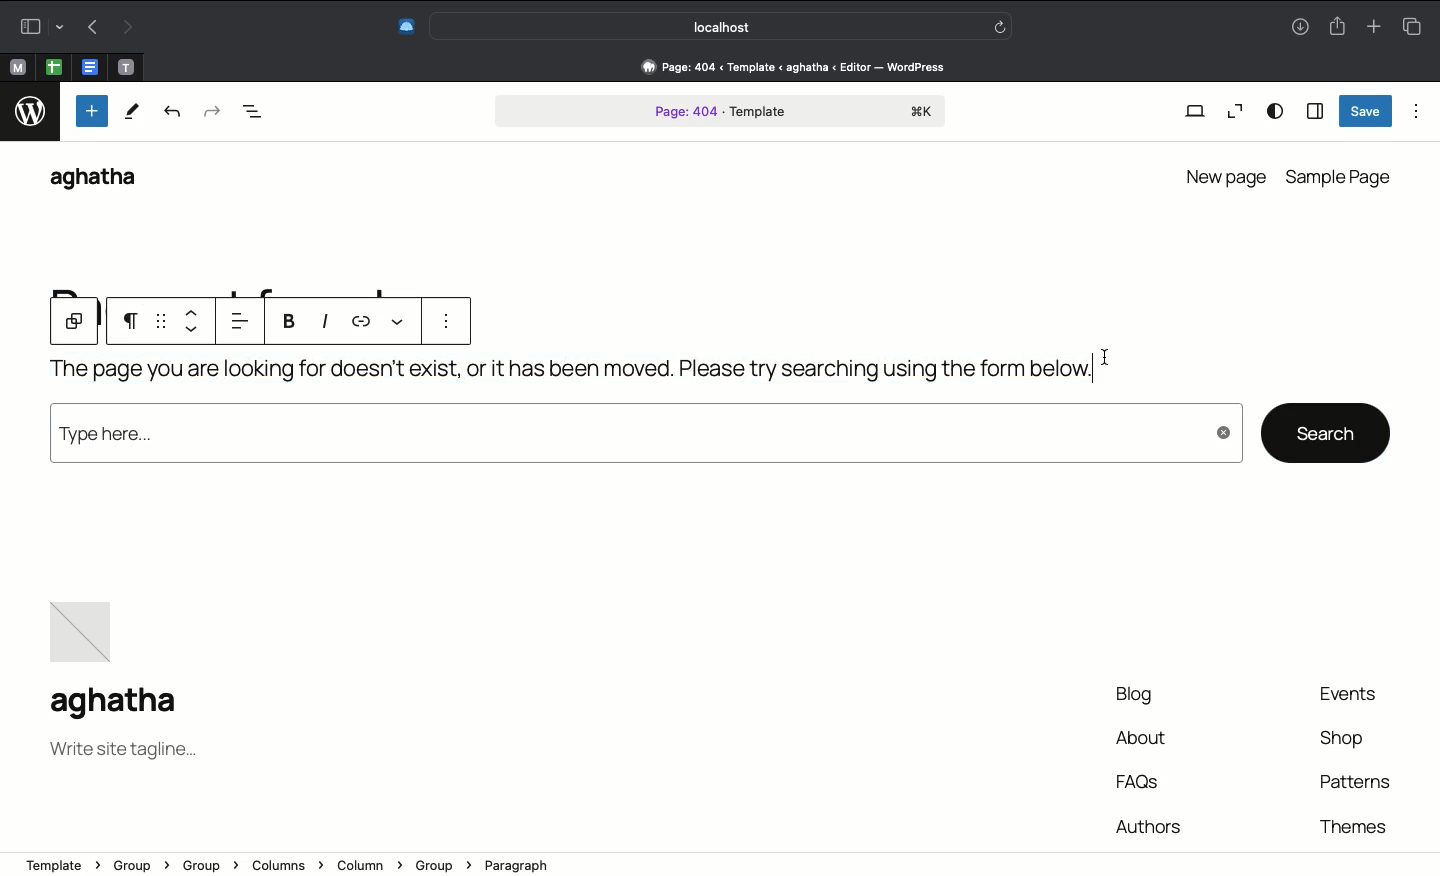 The image size is (1440, 876). I want to click on address, so click(686, 860).